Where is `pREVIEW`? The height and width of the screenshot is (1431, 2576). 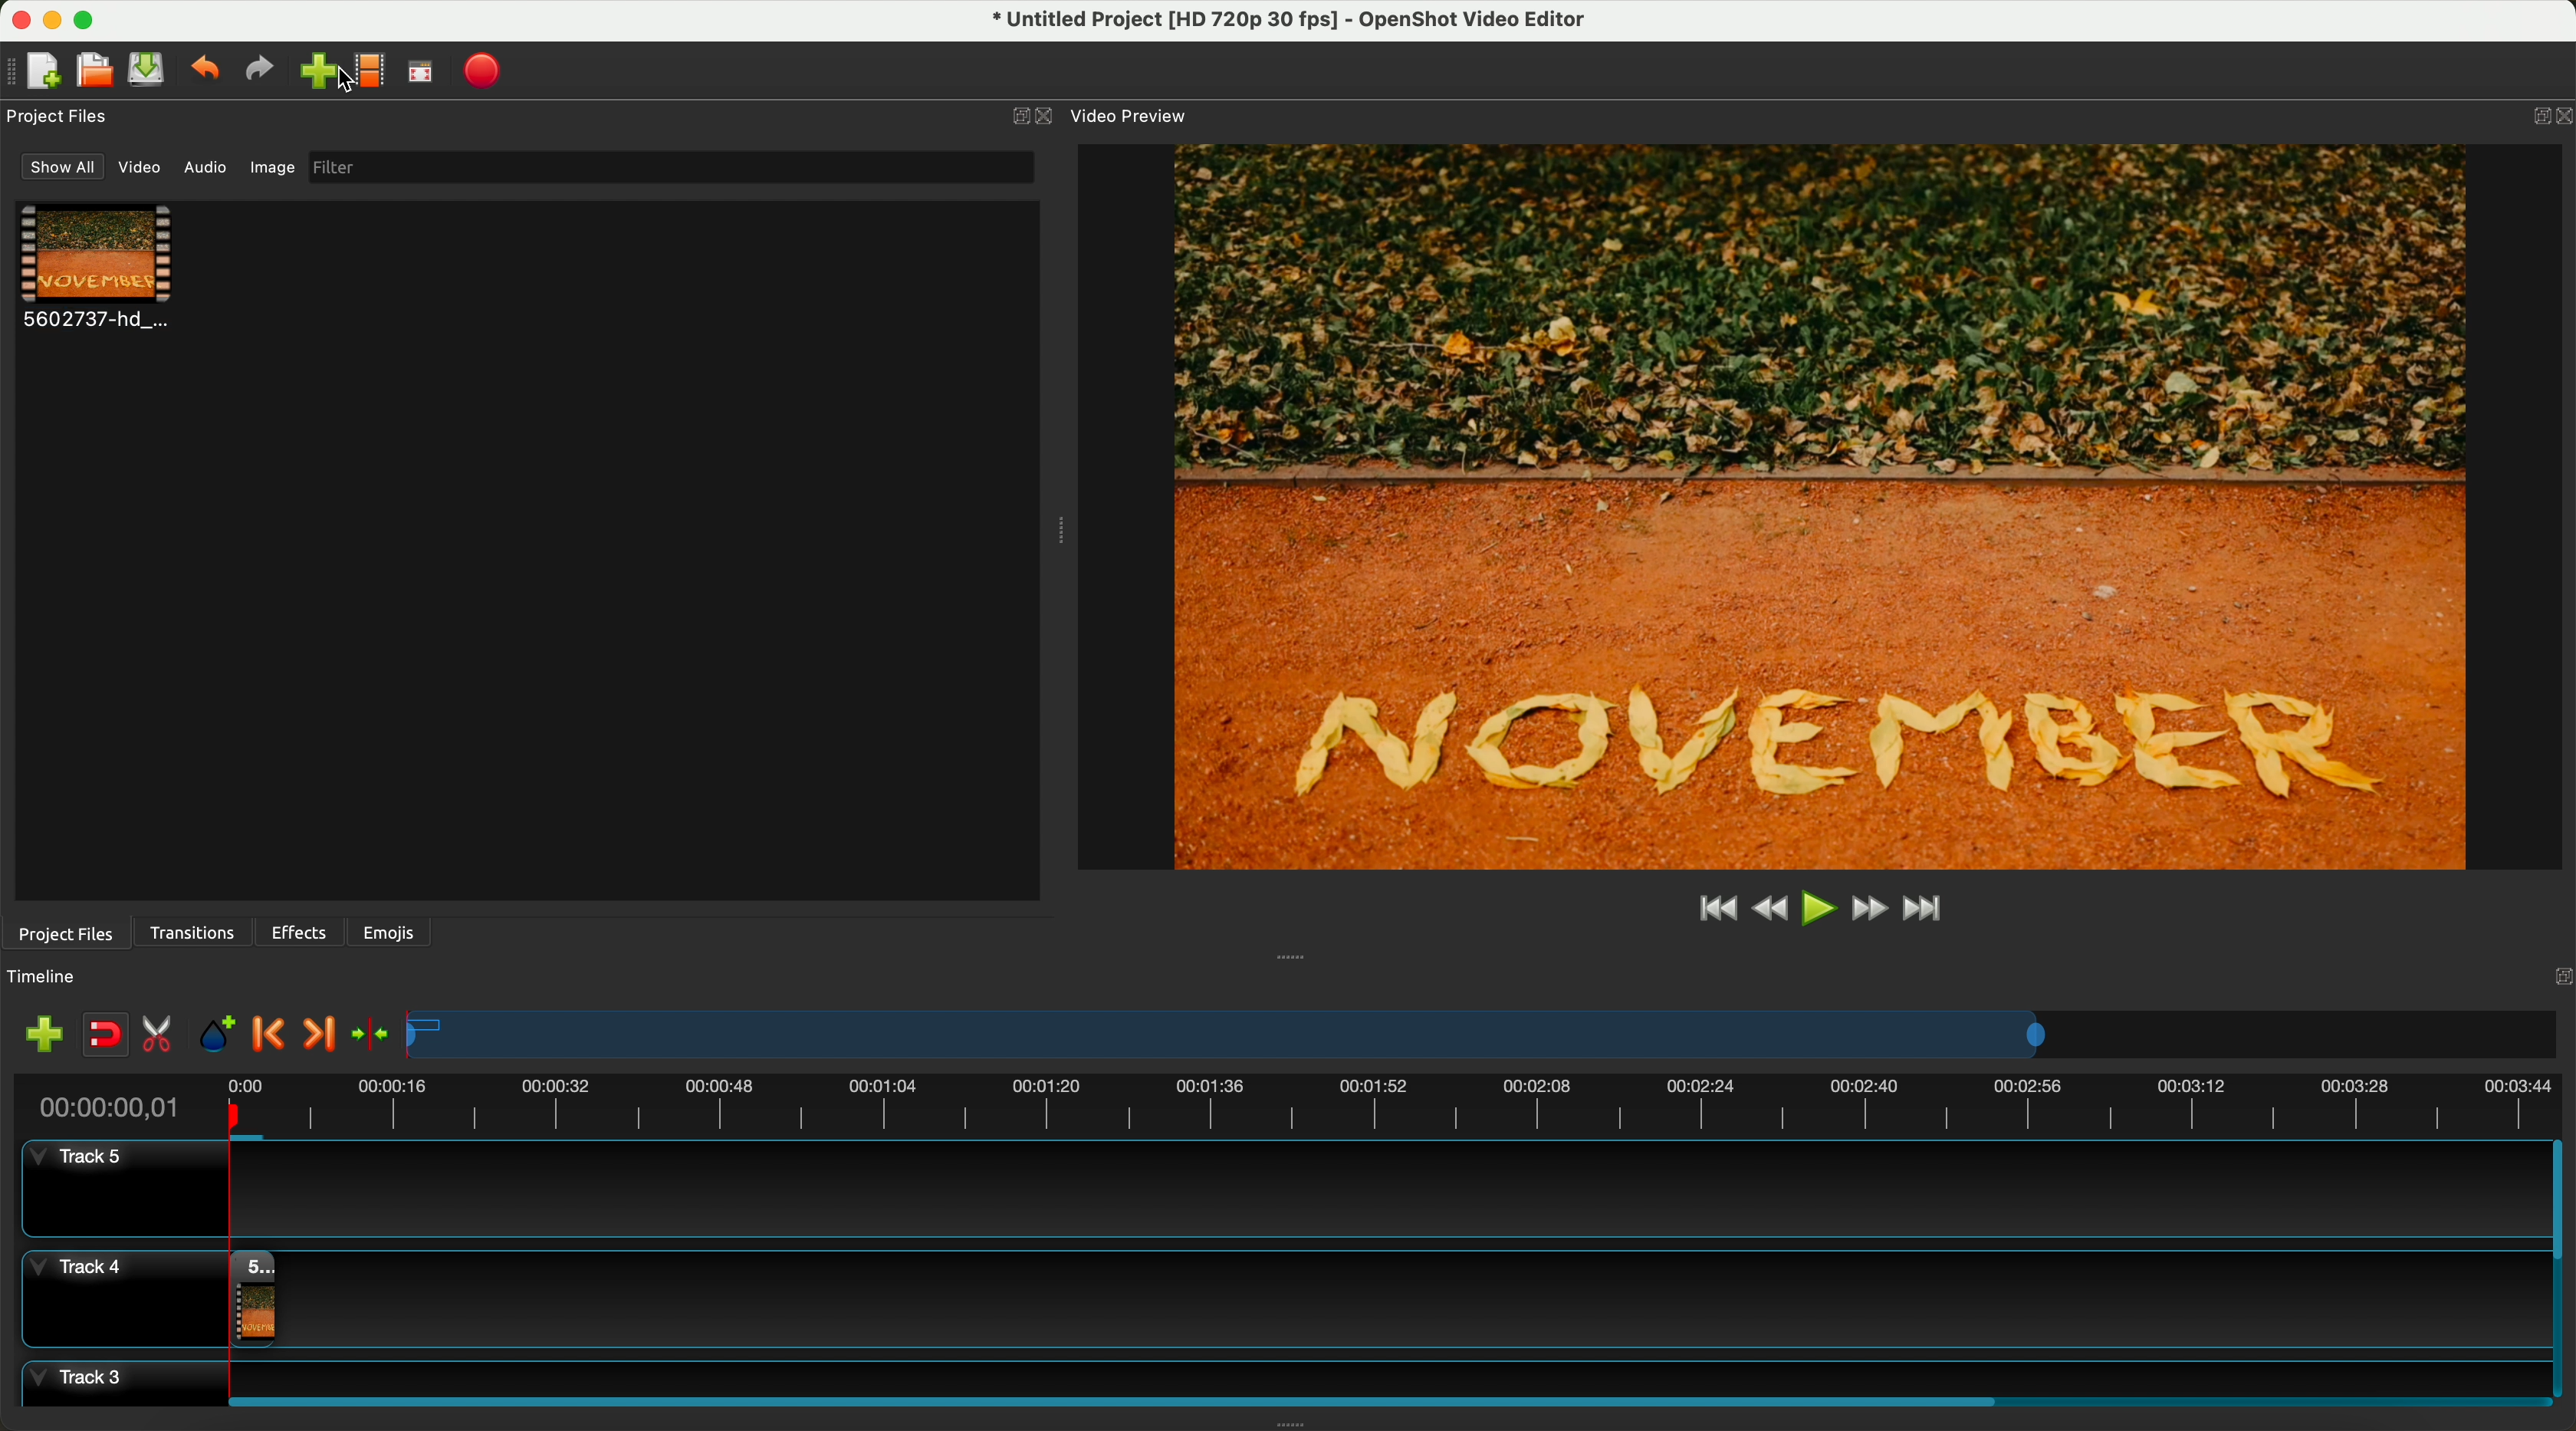
pREVIEW is located at coordinates (1831, 505).